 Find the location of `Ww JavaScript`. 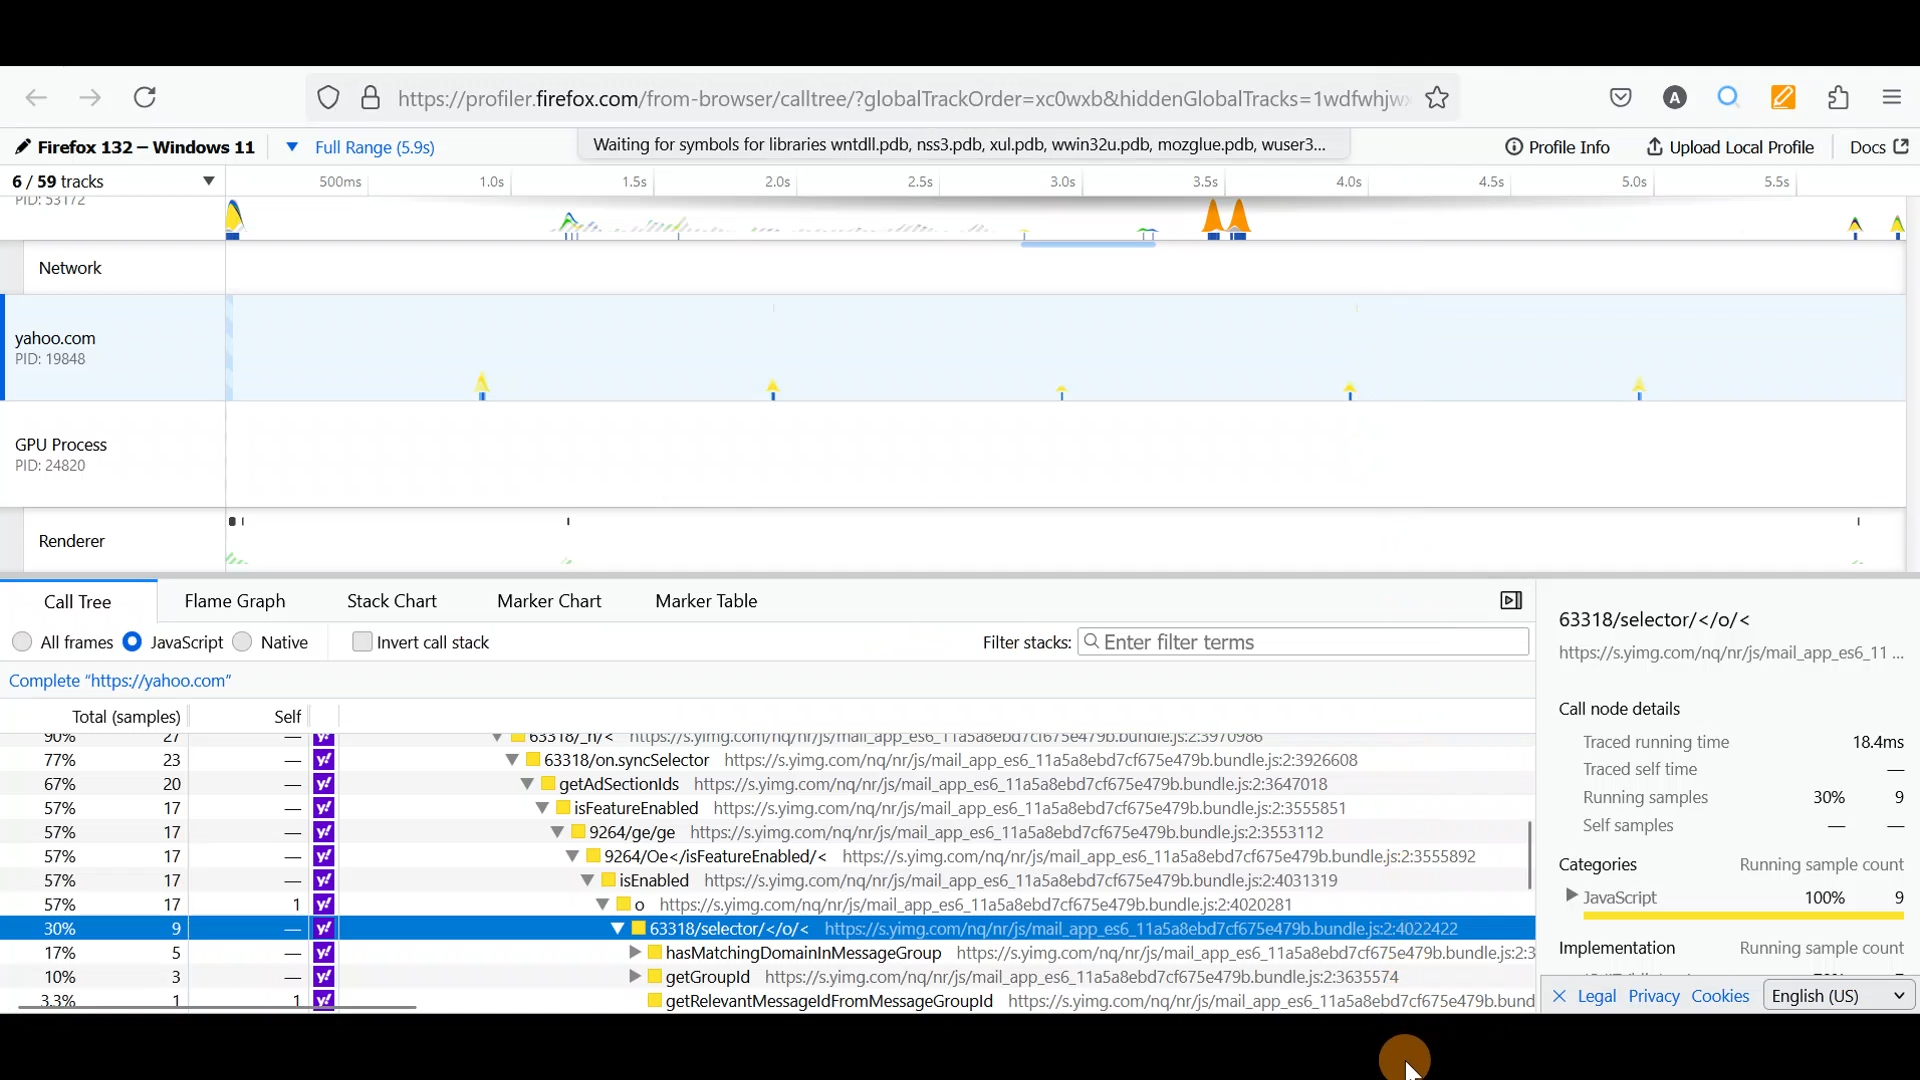

Ww JavaScript is located at coordinates (177, 646).